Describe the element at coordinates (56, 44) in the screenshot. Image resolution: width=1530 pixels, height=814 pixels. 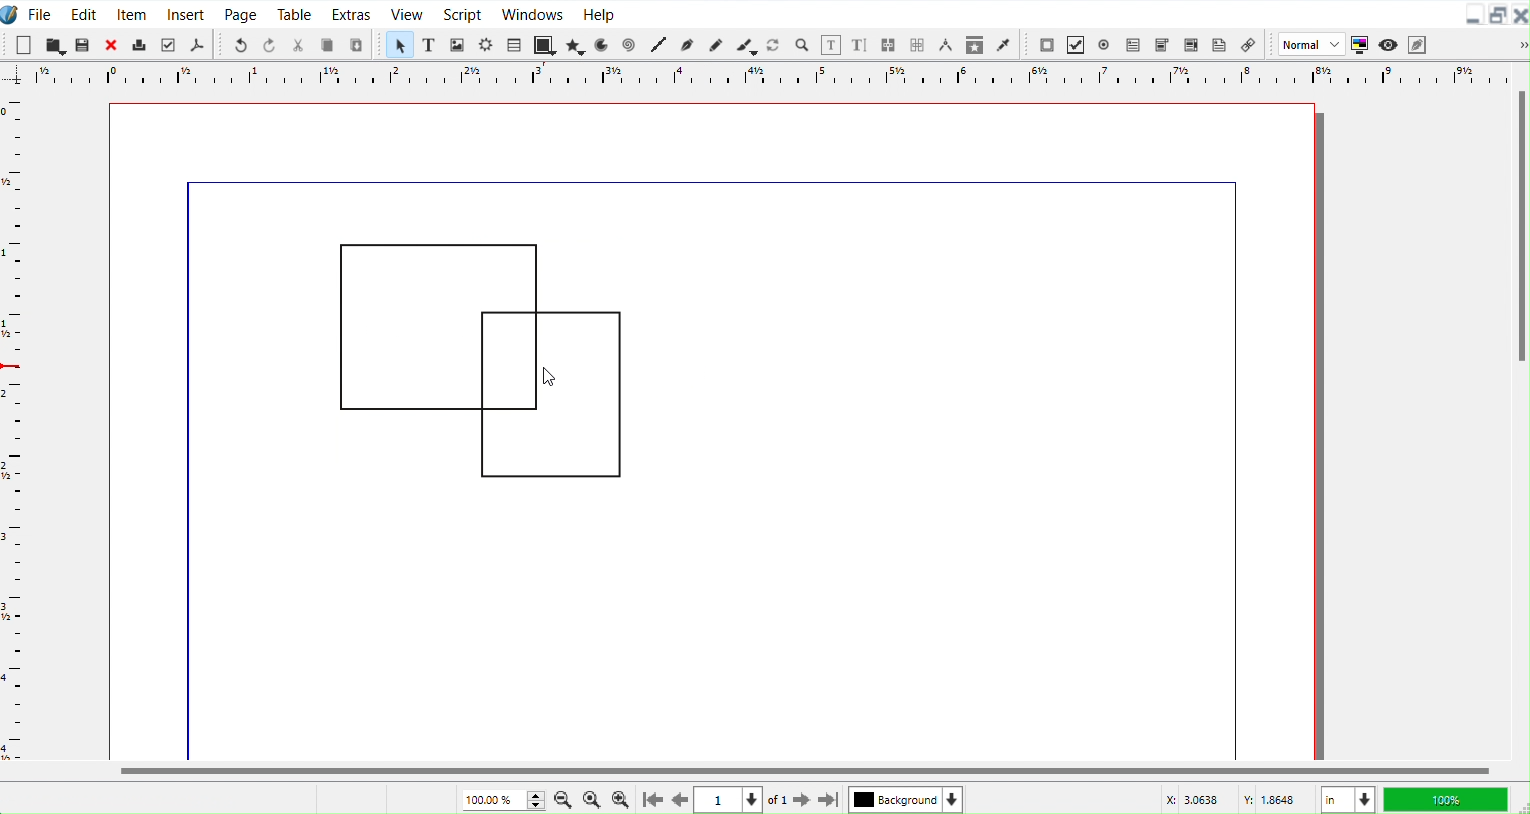
I see `Open` at that location.